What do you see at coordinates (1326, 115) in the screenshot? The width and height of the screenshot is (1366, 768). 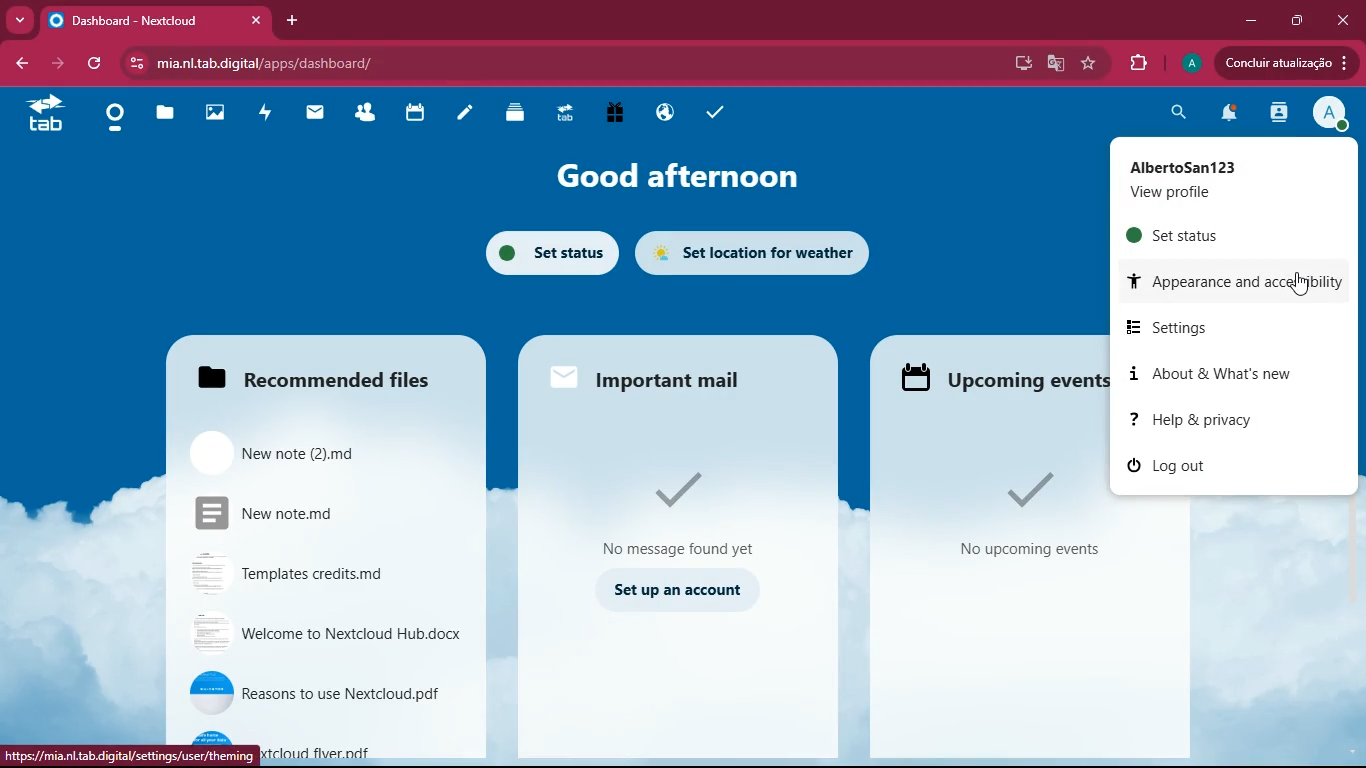 I see `profile` at bounding box center [1326, 115].